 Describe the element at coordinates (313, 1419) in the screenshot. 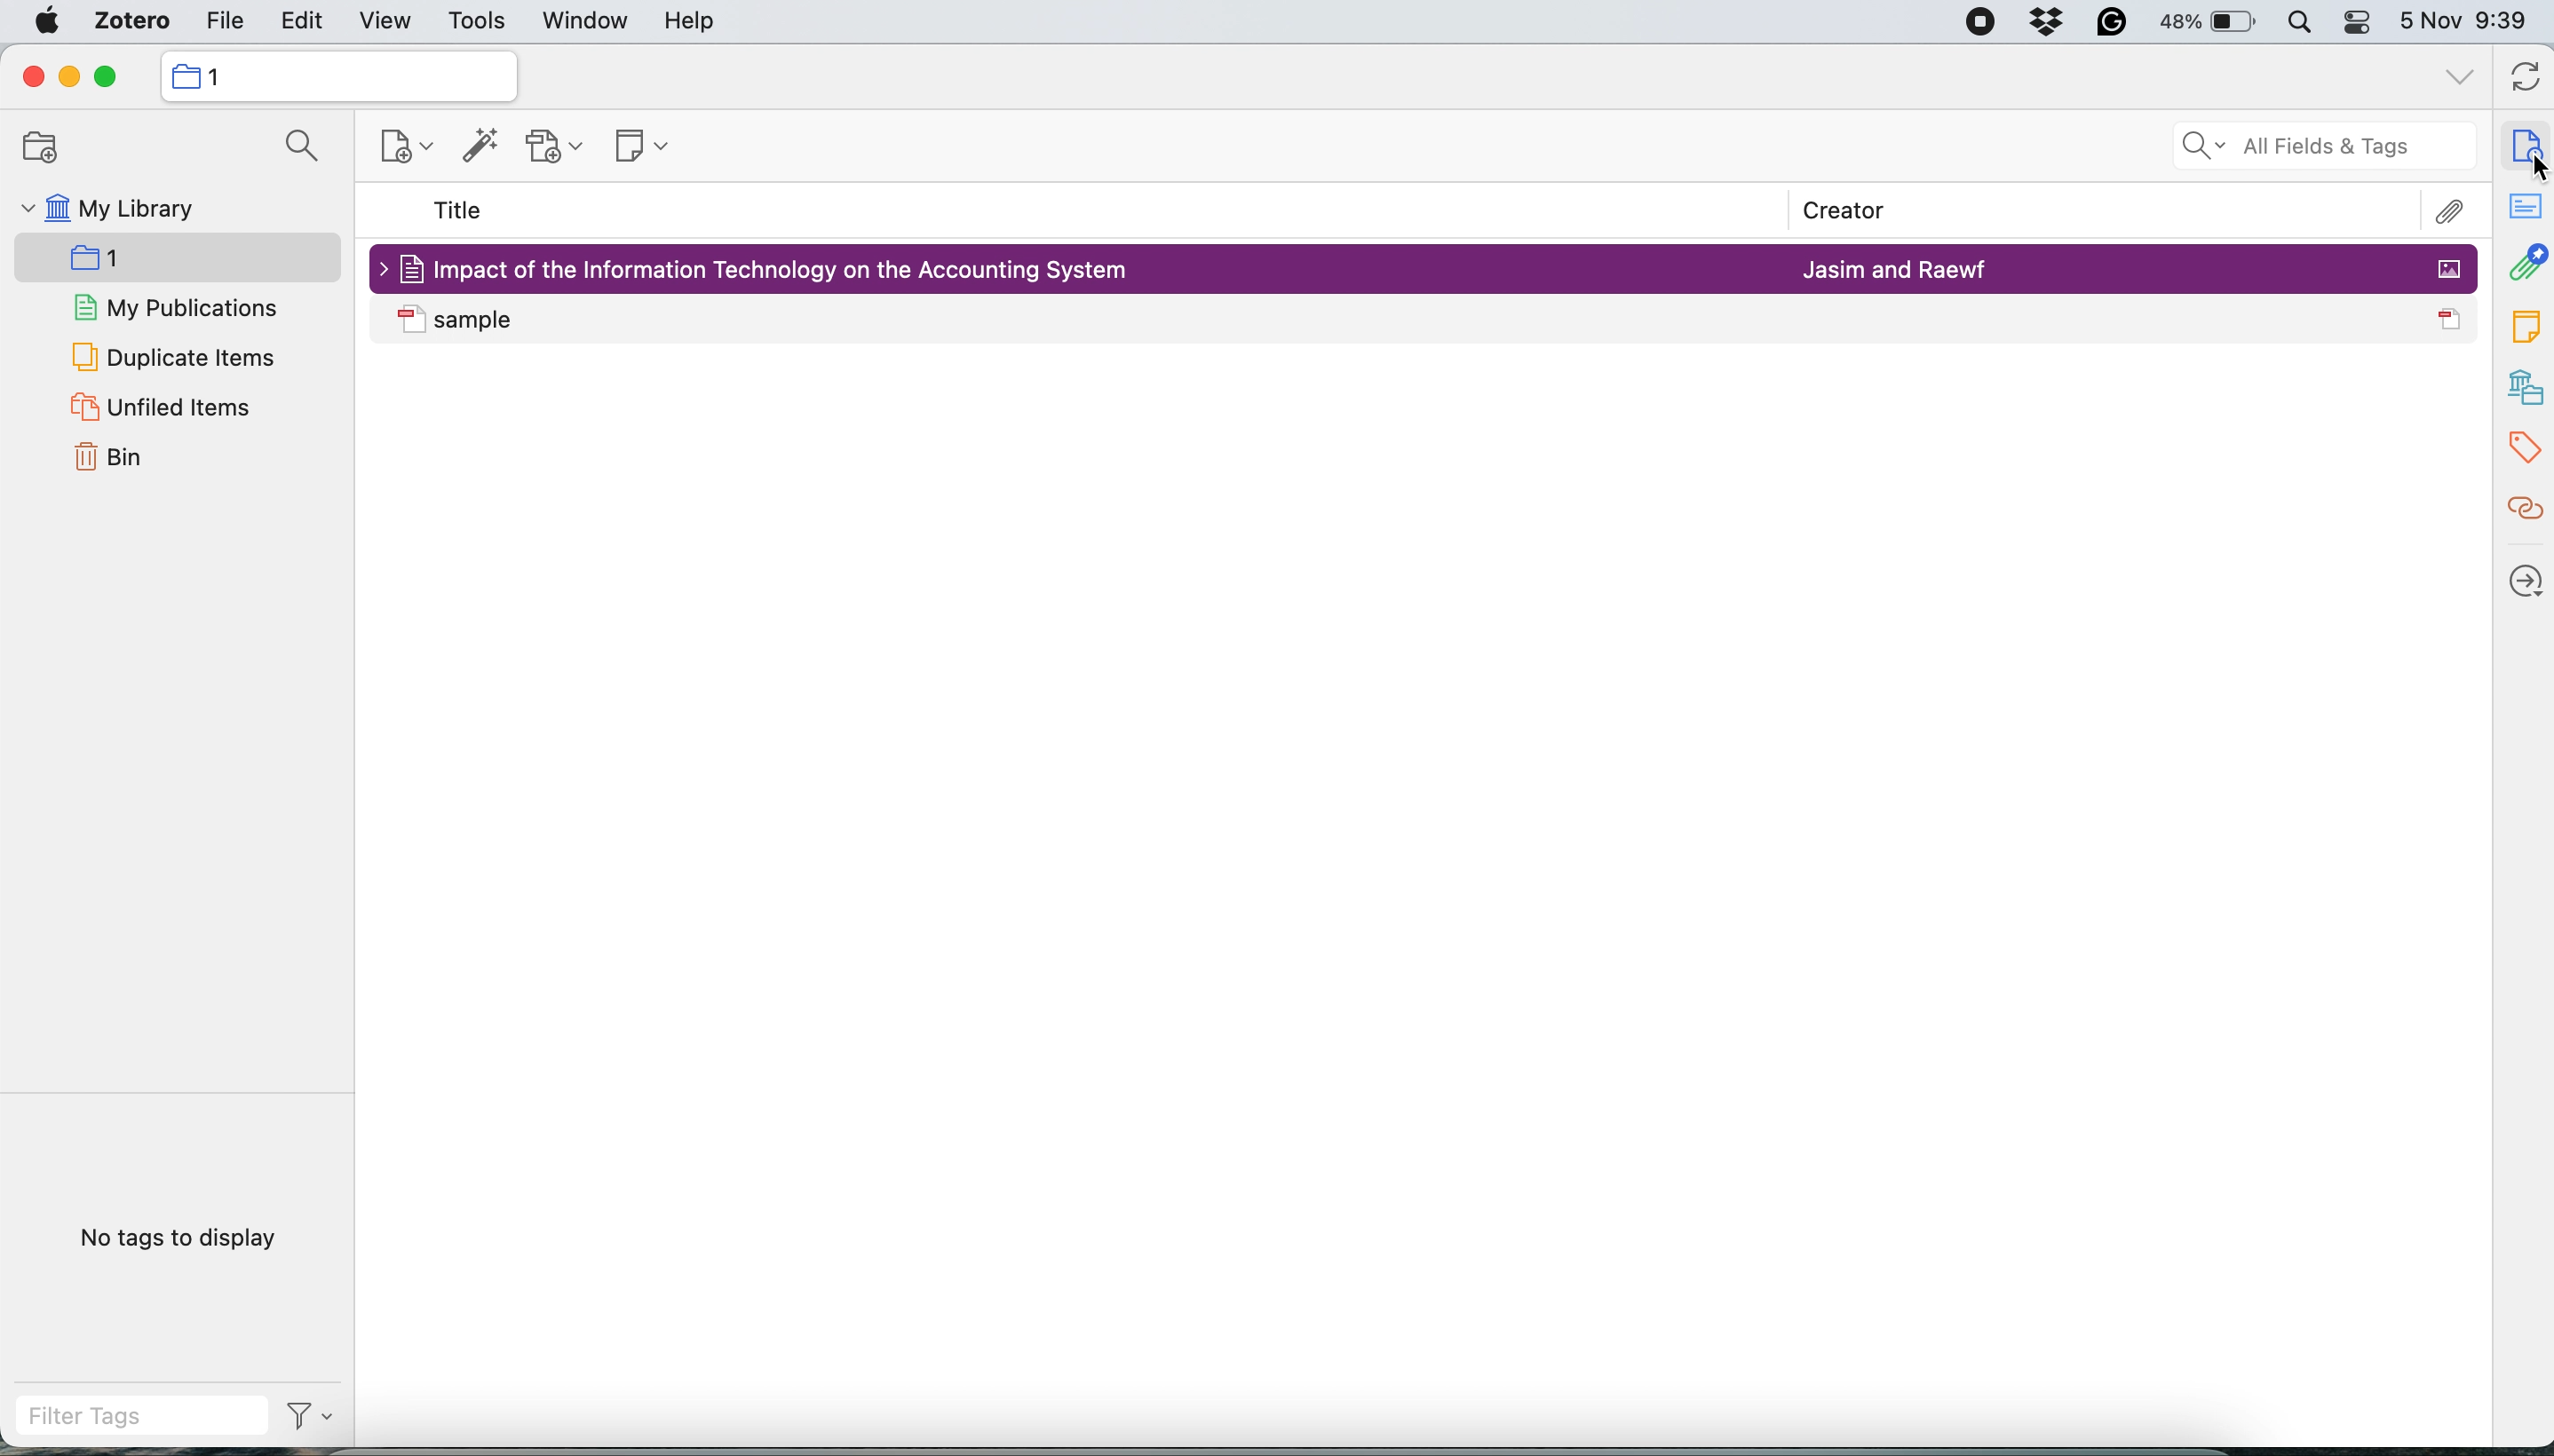

I see `select filter type` at that location.